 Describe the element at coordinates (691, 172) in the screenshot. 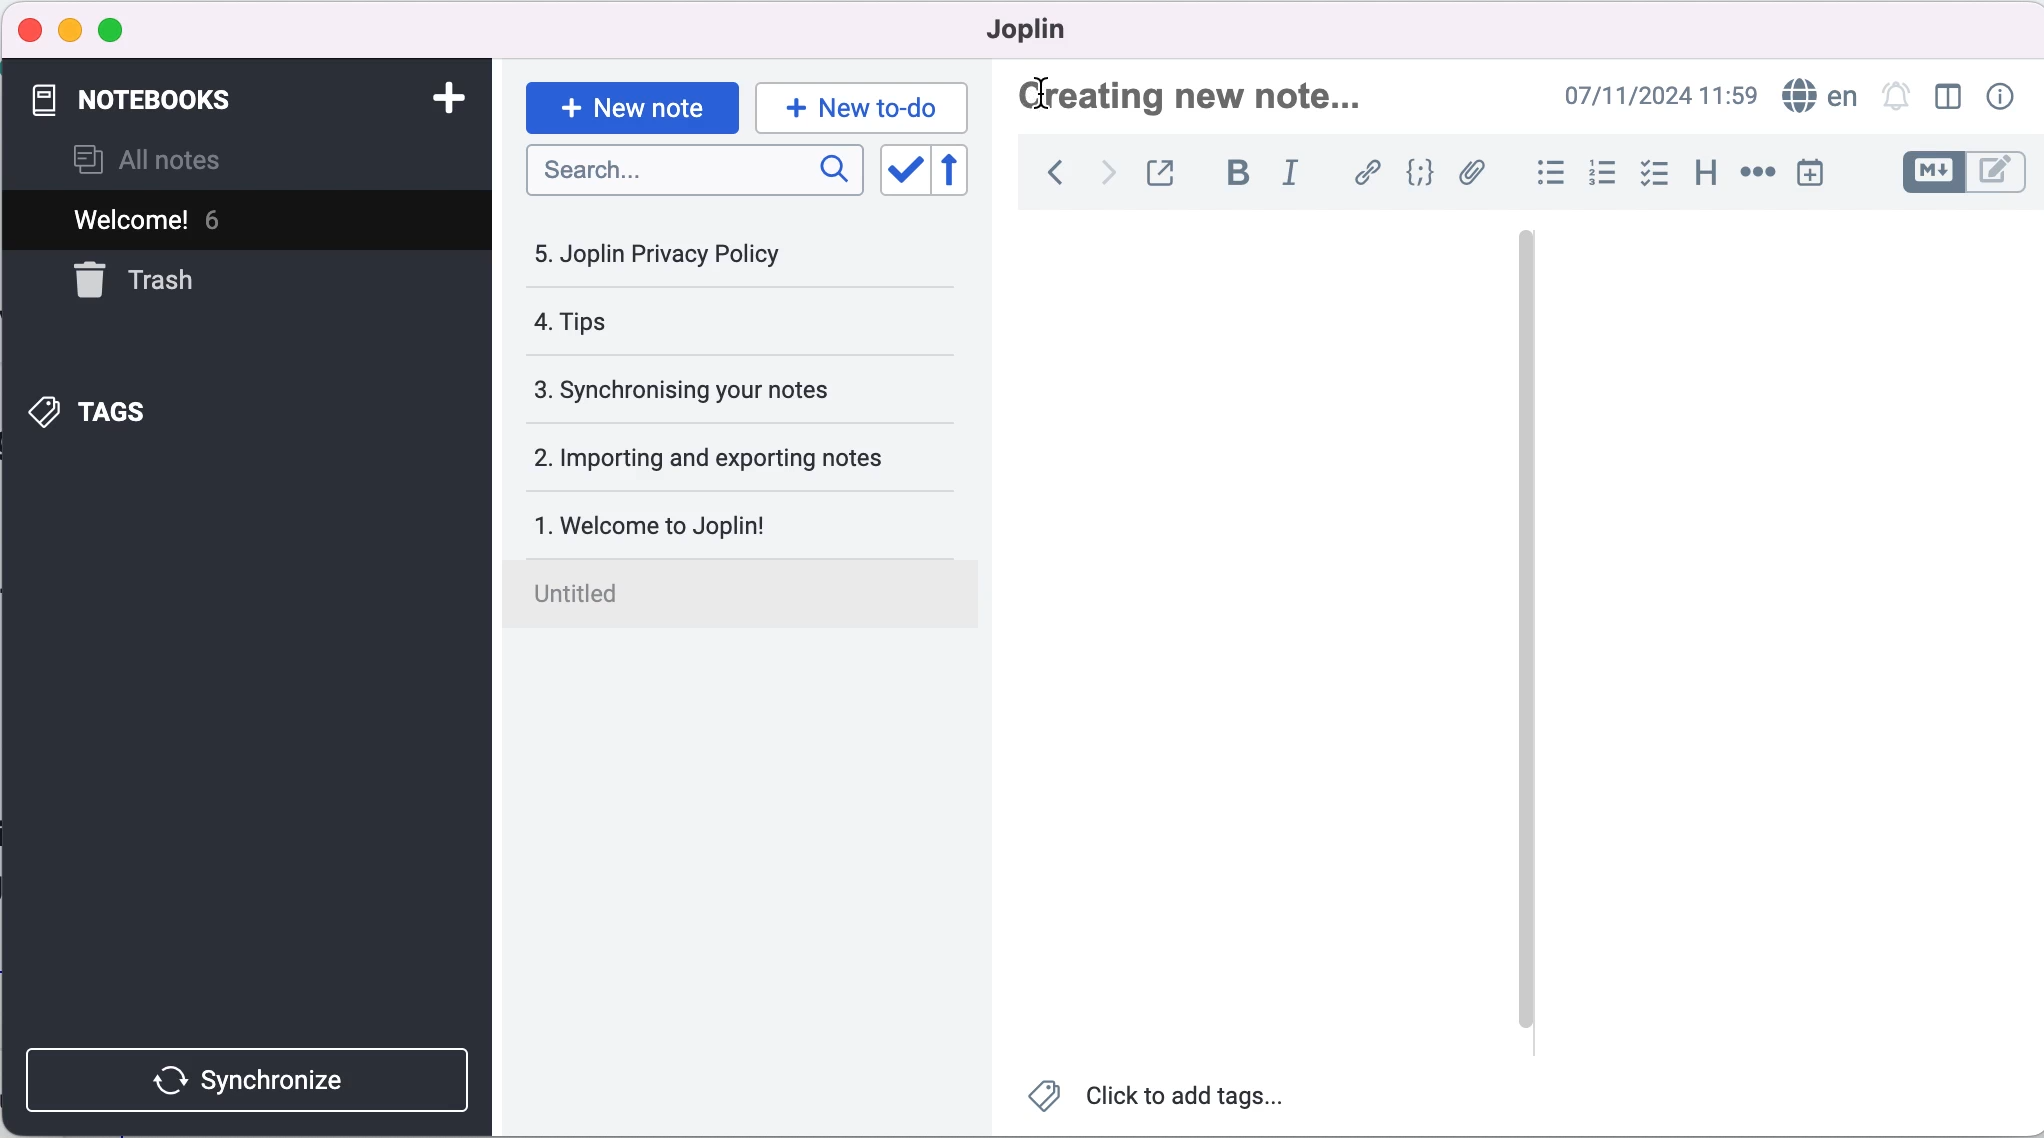

I see `search` at that location.